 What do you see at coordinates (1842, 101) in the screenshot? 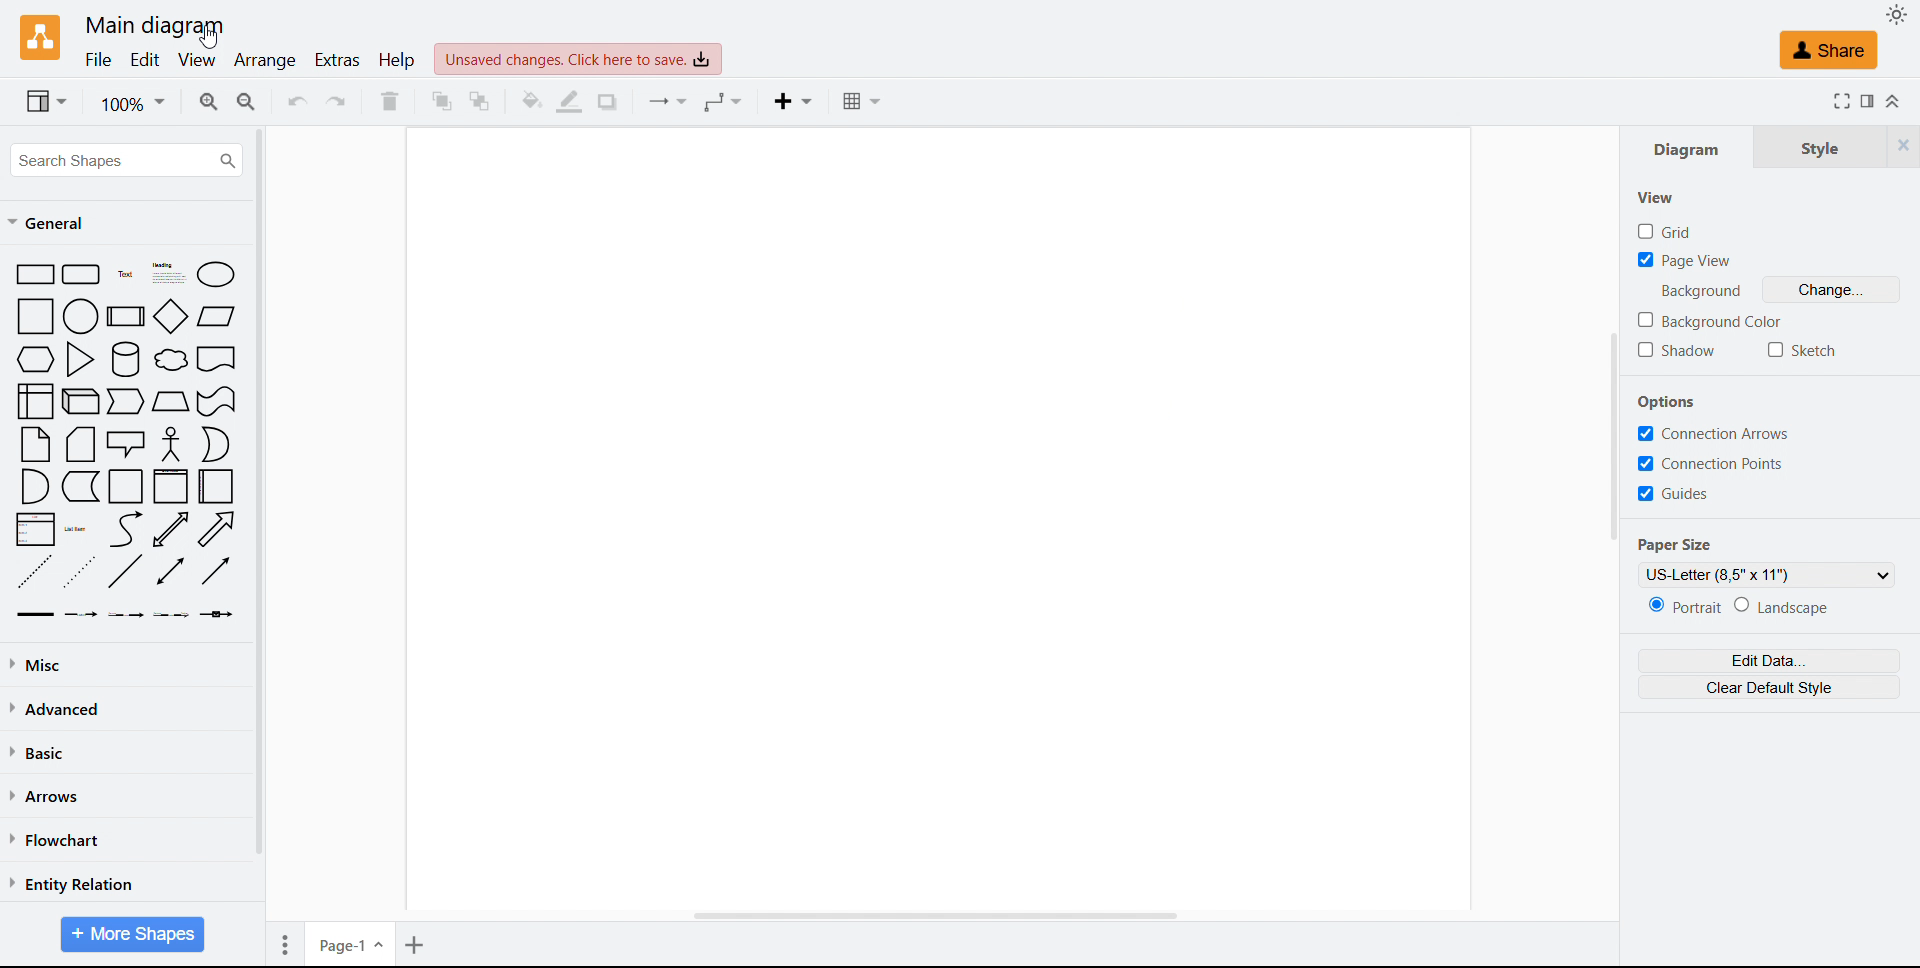
I see `Full screen ` at bounding box center [1842, 101].